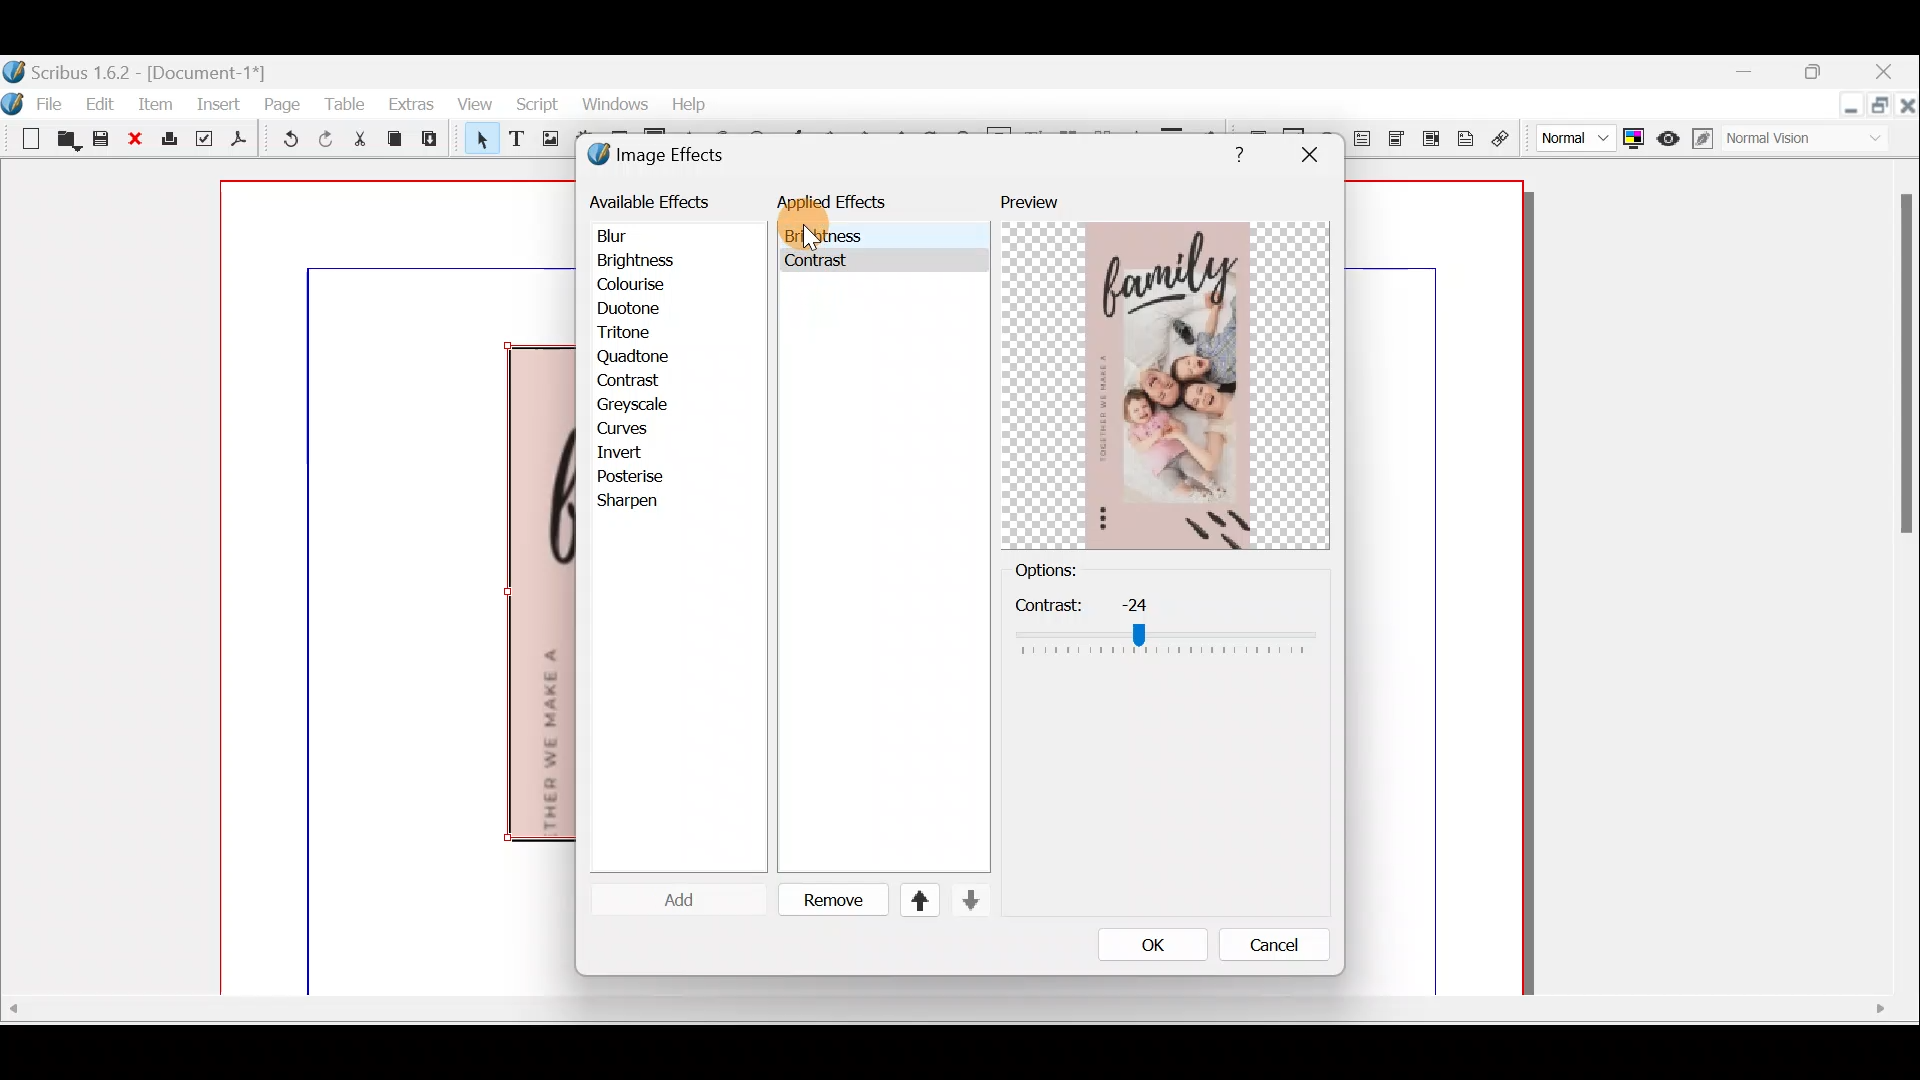 The width and height of the screenshot is (1920, 1080). What do you see at coordinates (616, 107) in the screenshot?
I see `Windows` at bounding box center [616, 107].